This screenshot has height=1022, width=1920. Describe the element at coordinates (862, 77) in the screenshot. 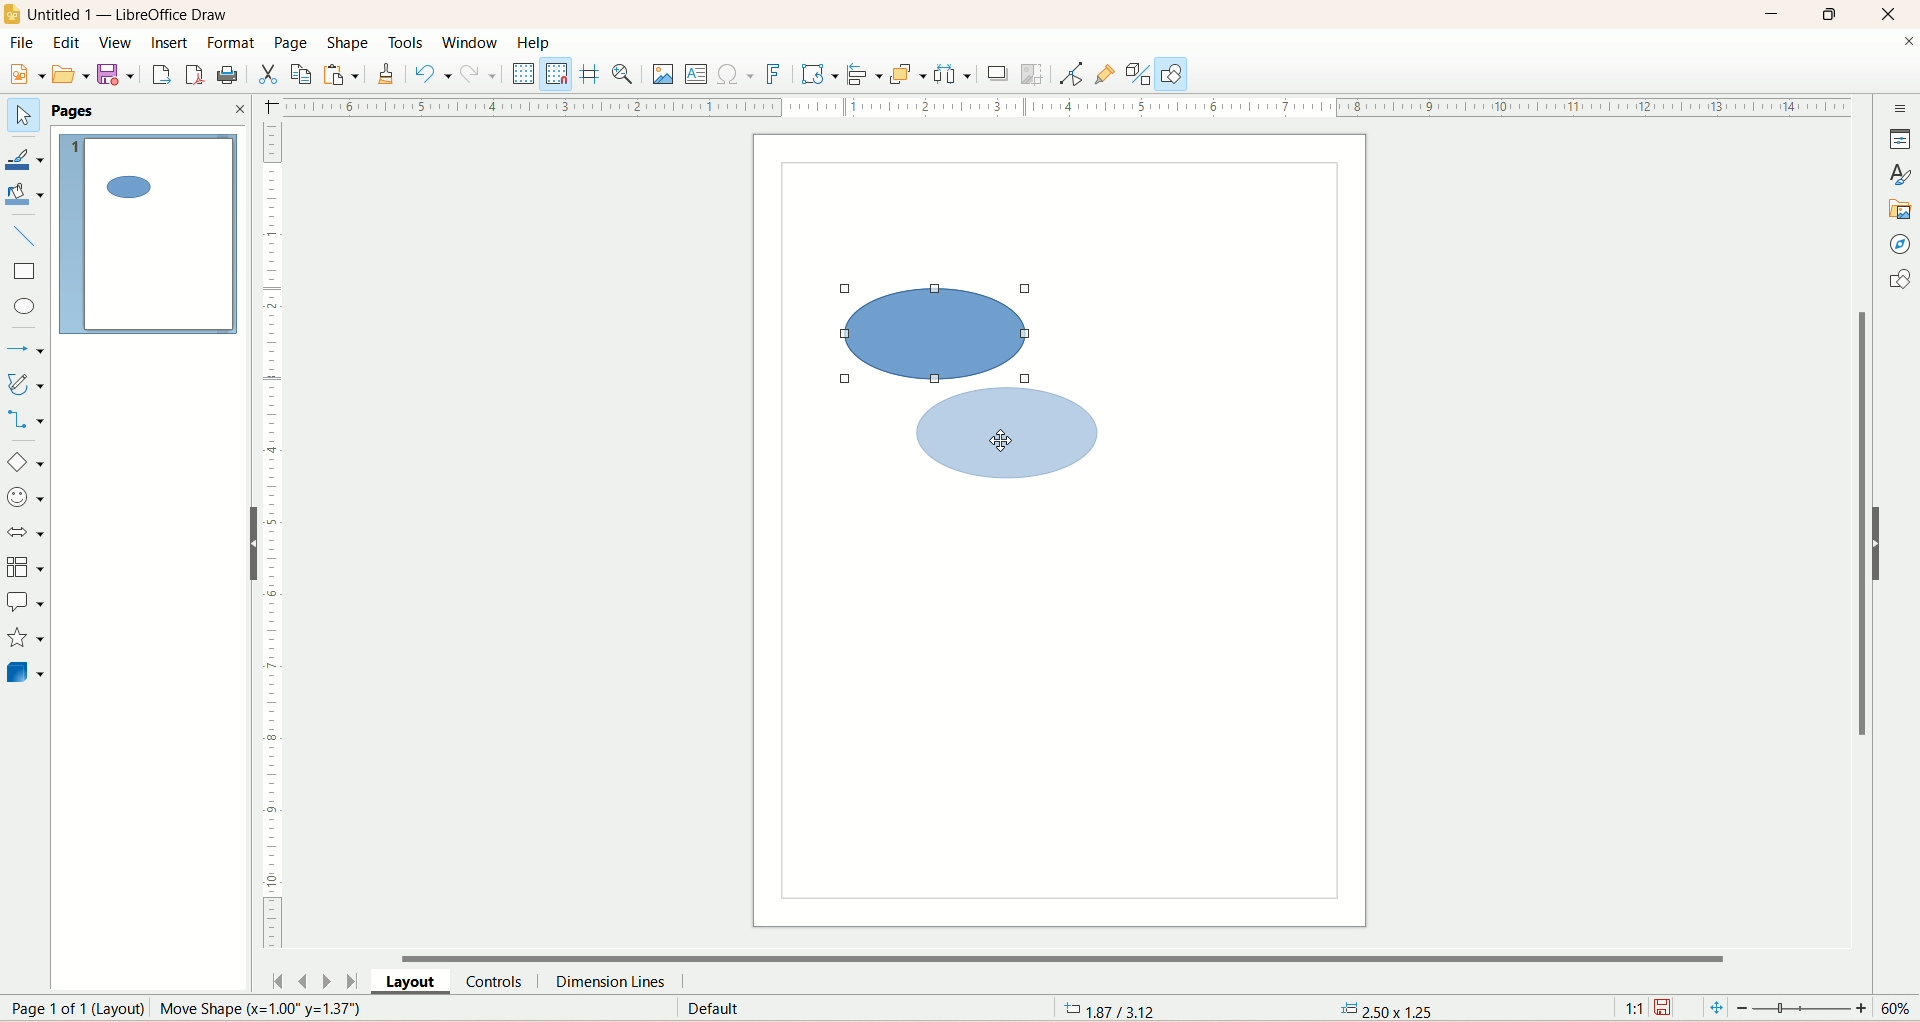

I see `allign` at that location.